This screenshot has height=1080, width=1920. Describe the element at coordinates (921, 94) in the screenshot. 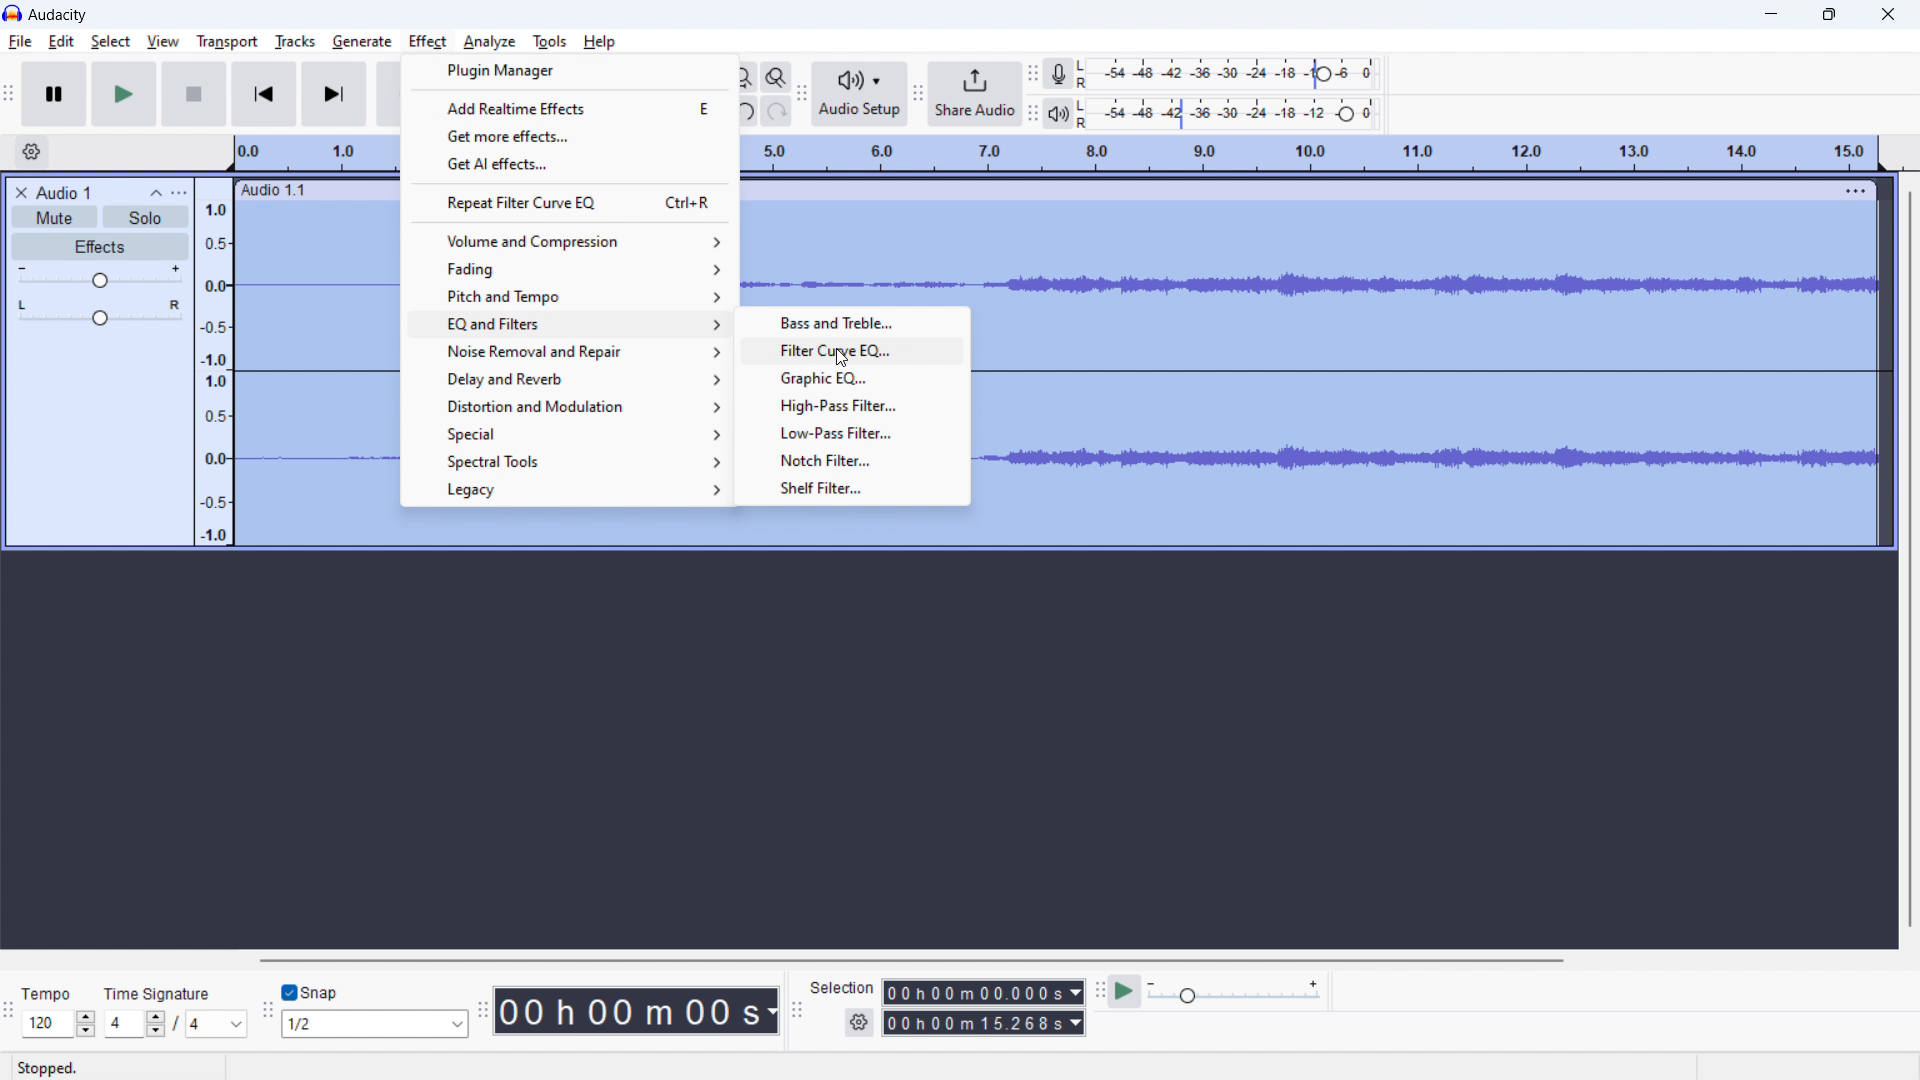

I see `share audio toolbar` at that location.